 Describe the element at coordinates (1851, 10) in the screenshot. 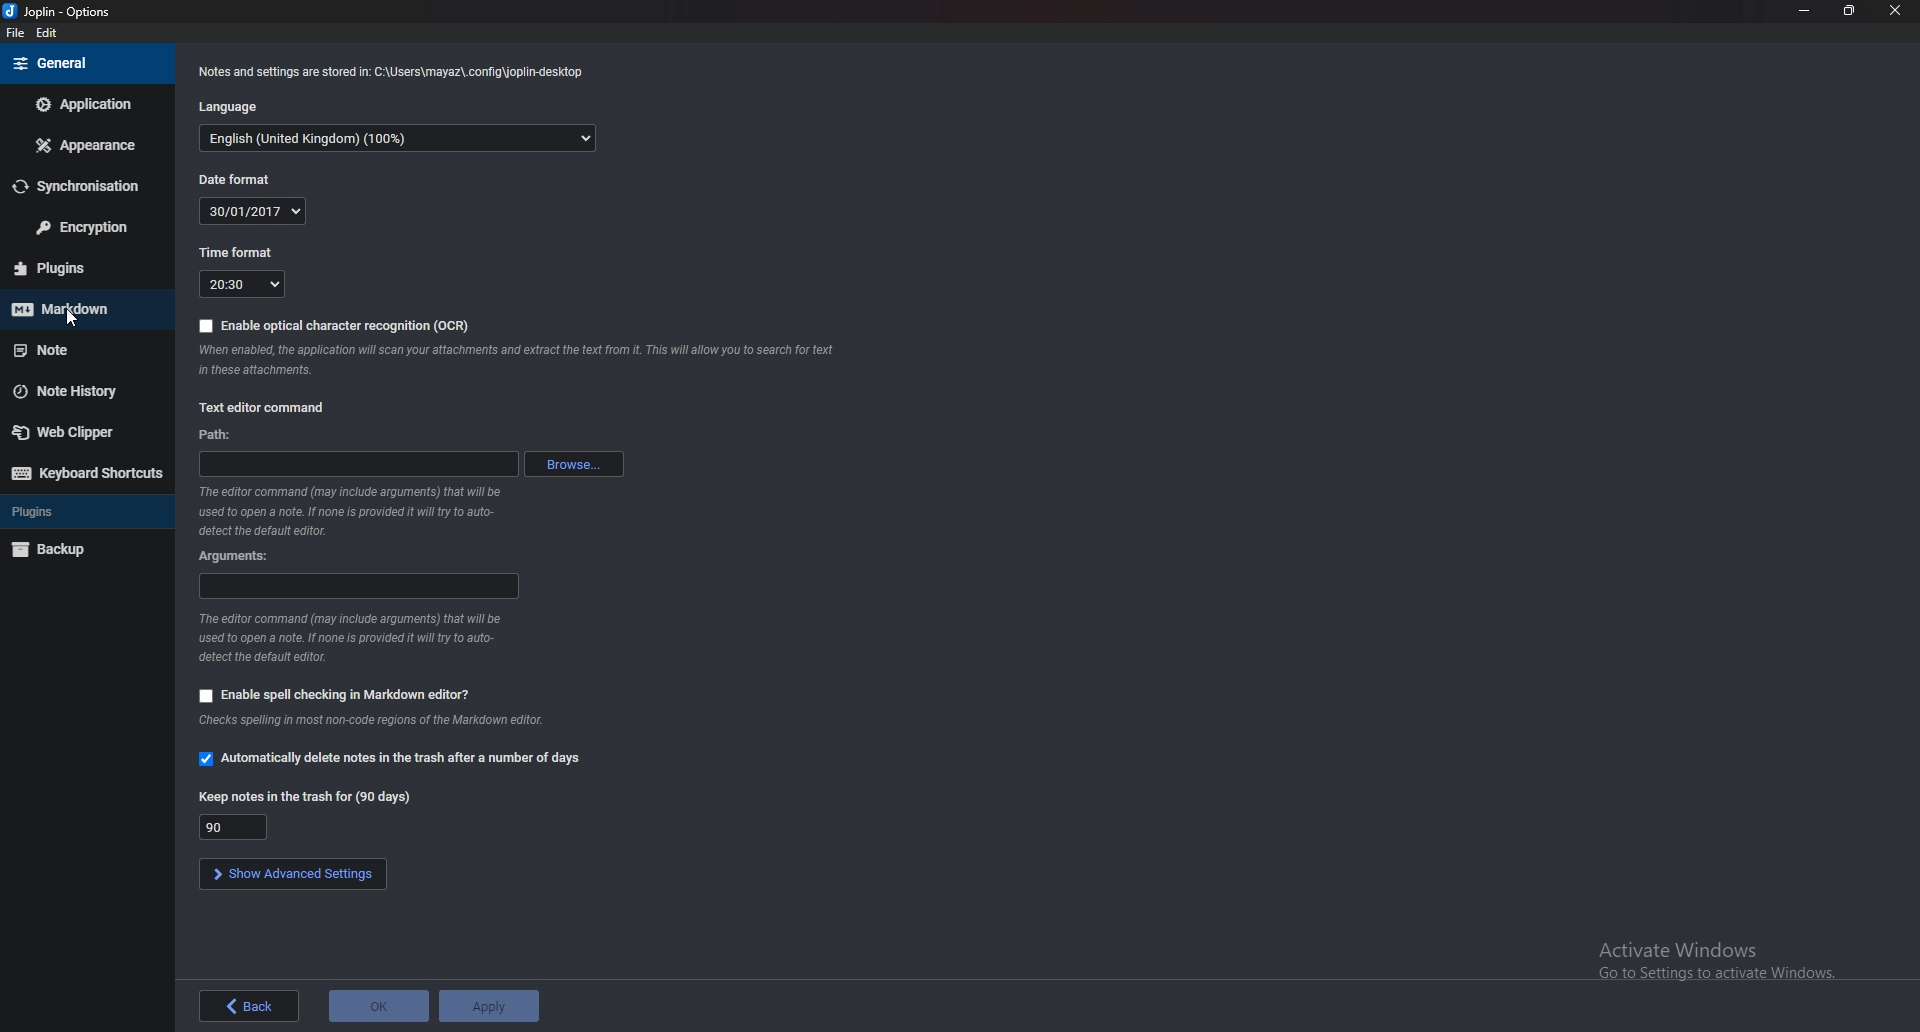

I see `Resize` at that location.